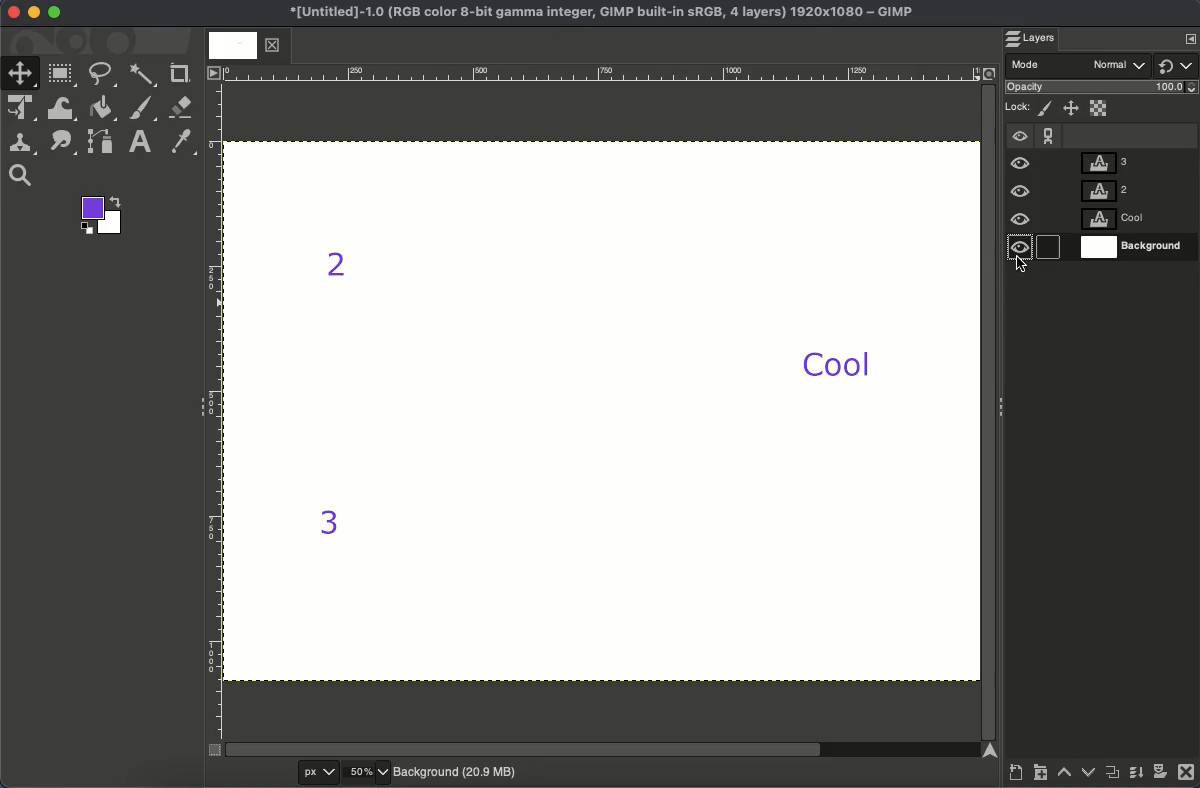 This screenshot has height=788, width=1200. I want to click on Layers, so click(1039, 39).